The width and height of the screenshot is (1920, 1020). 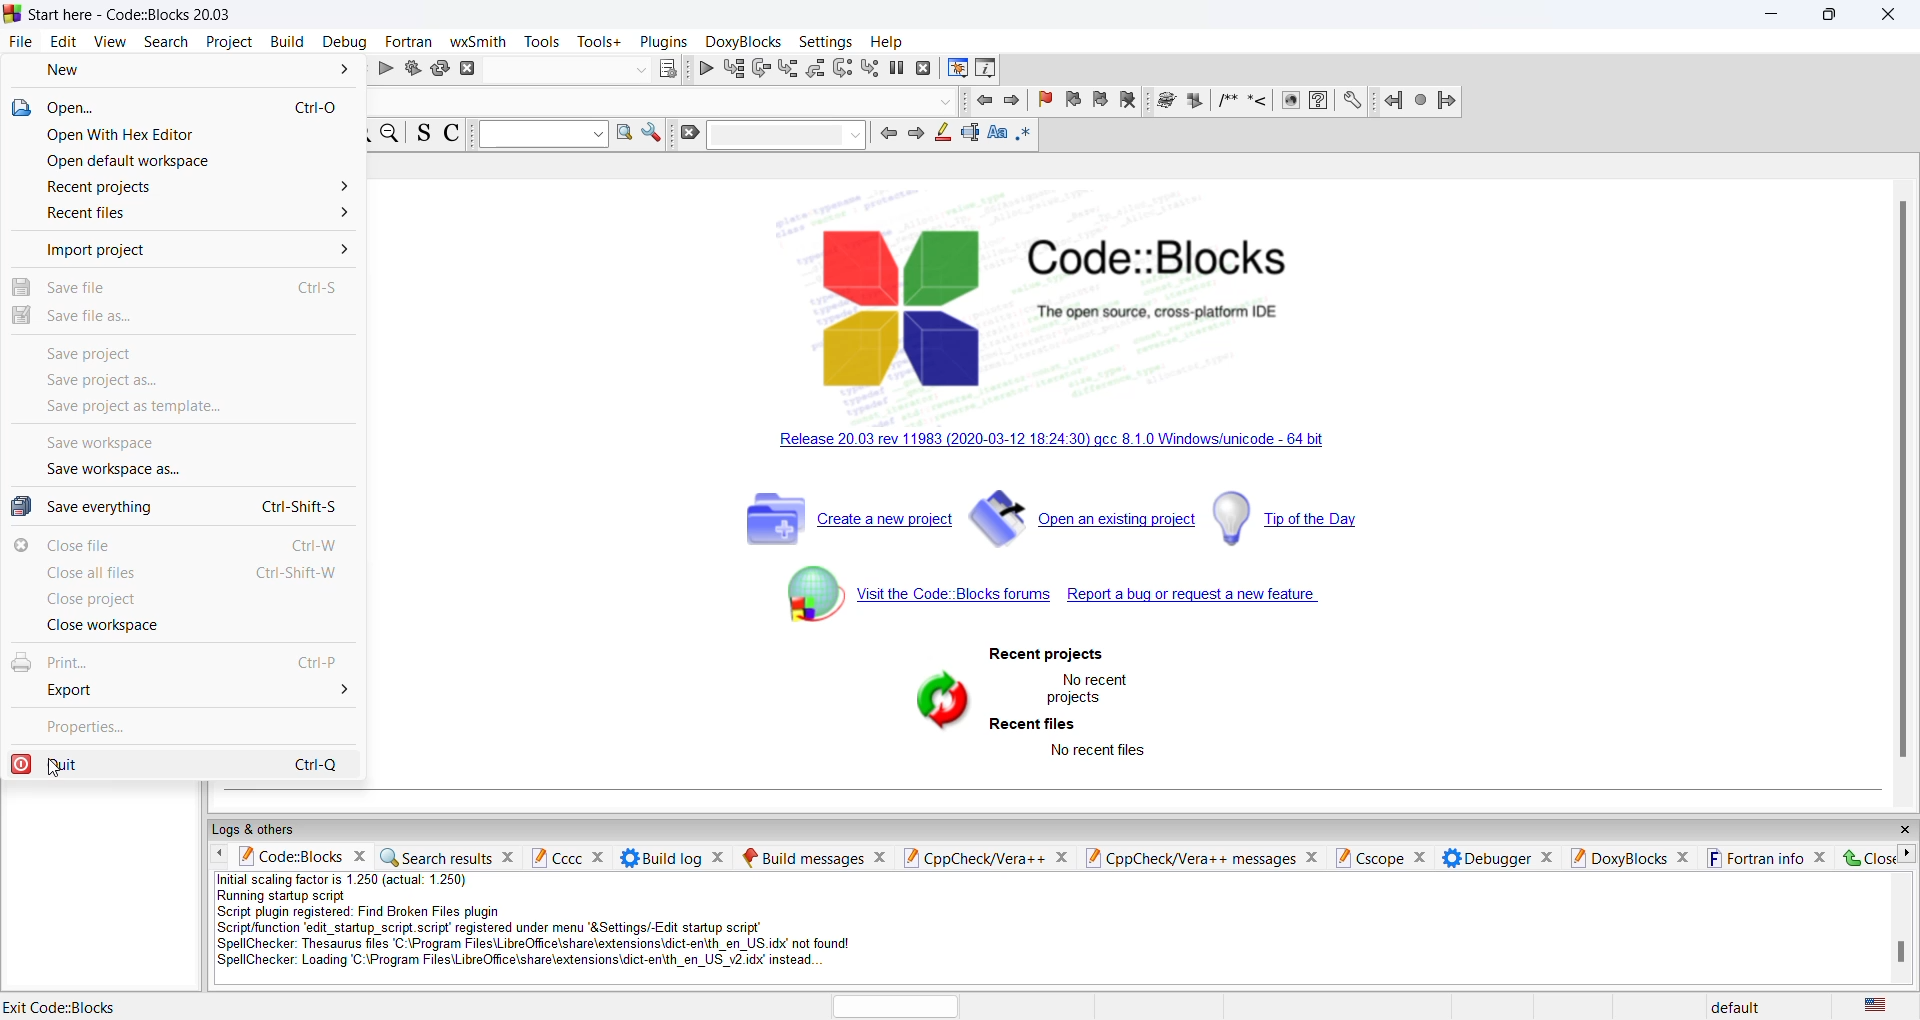 I want to click on Ctrl-P, so click(x=318, y=662).